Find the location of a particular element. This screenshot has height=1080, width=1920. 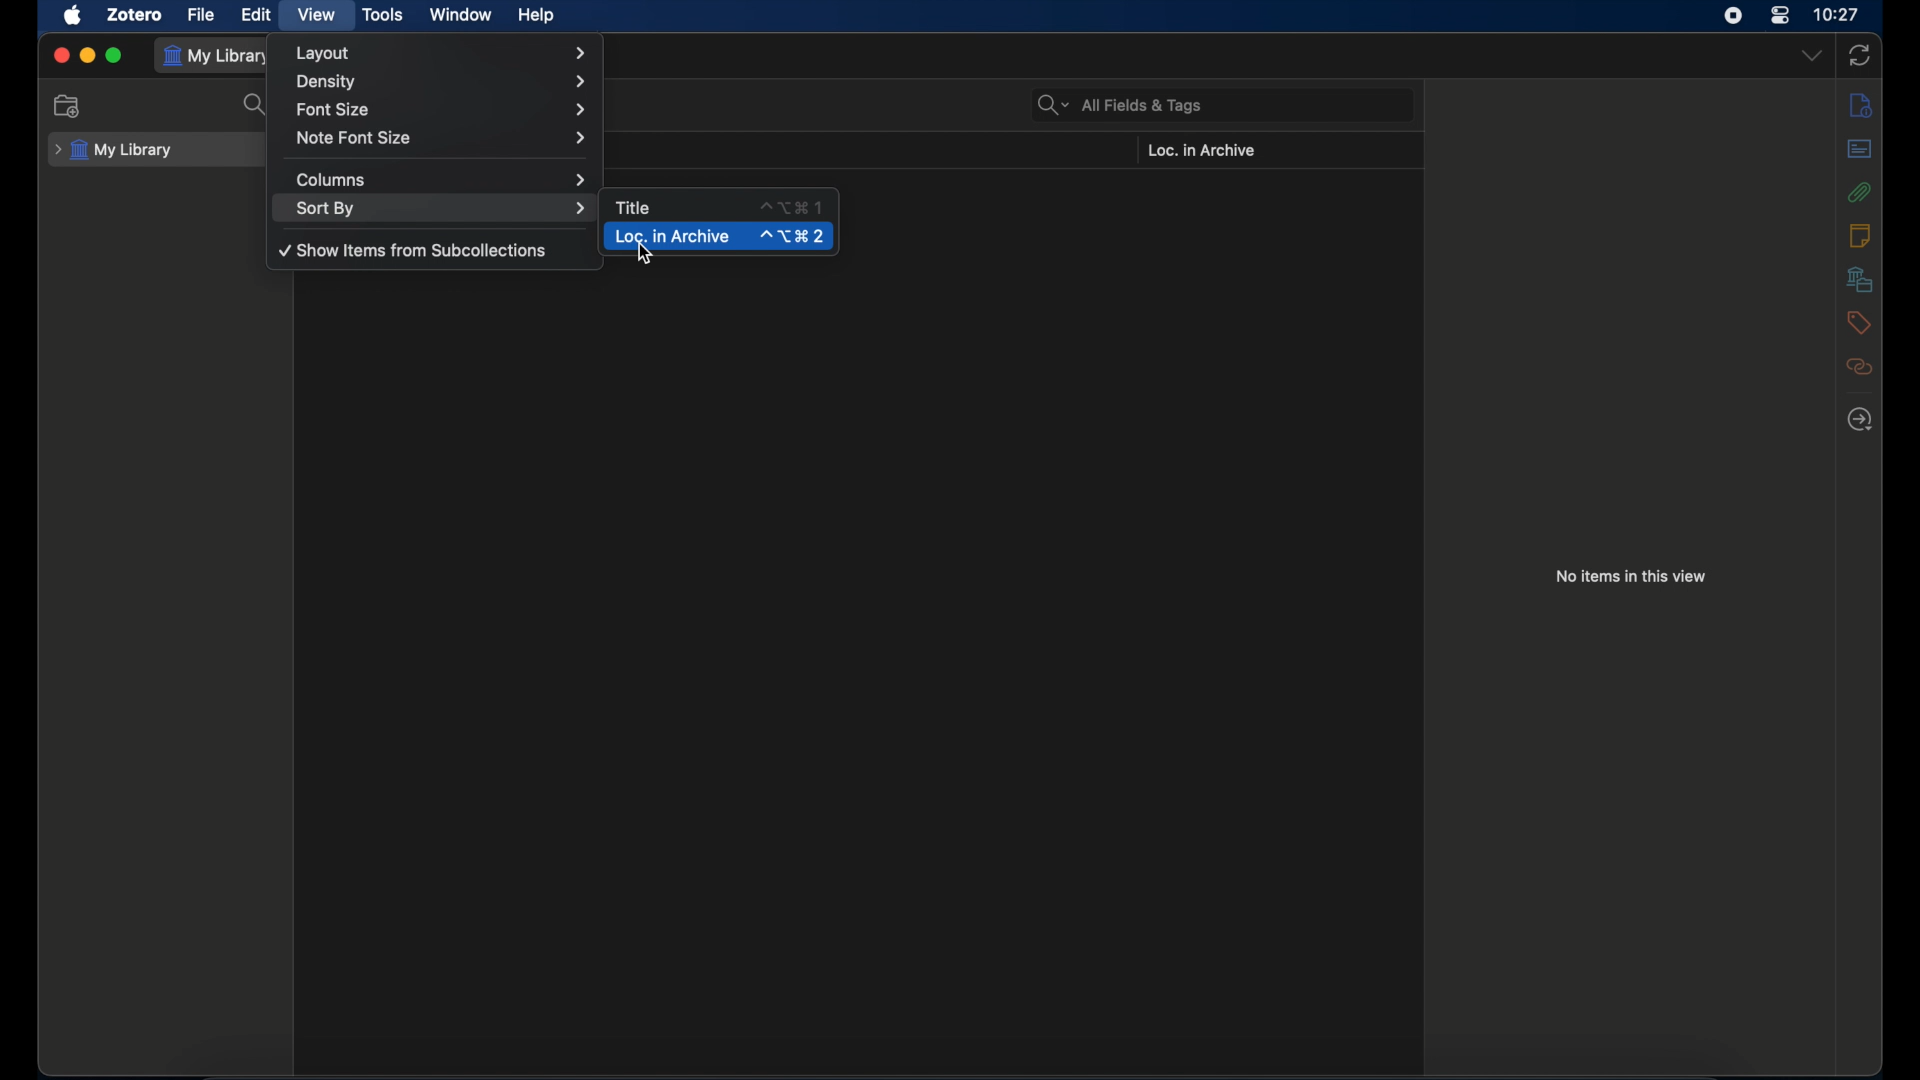

font size is located at coordinates (443, 110).